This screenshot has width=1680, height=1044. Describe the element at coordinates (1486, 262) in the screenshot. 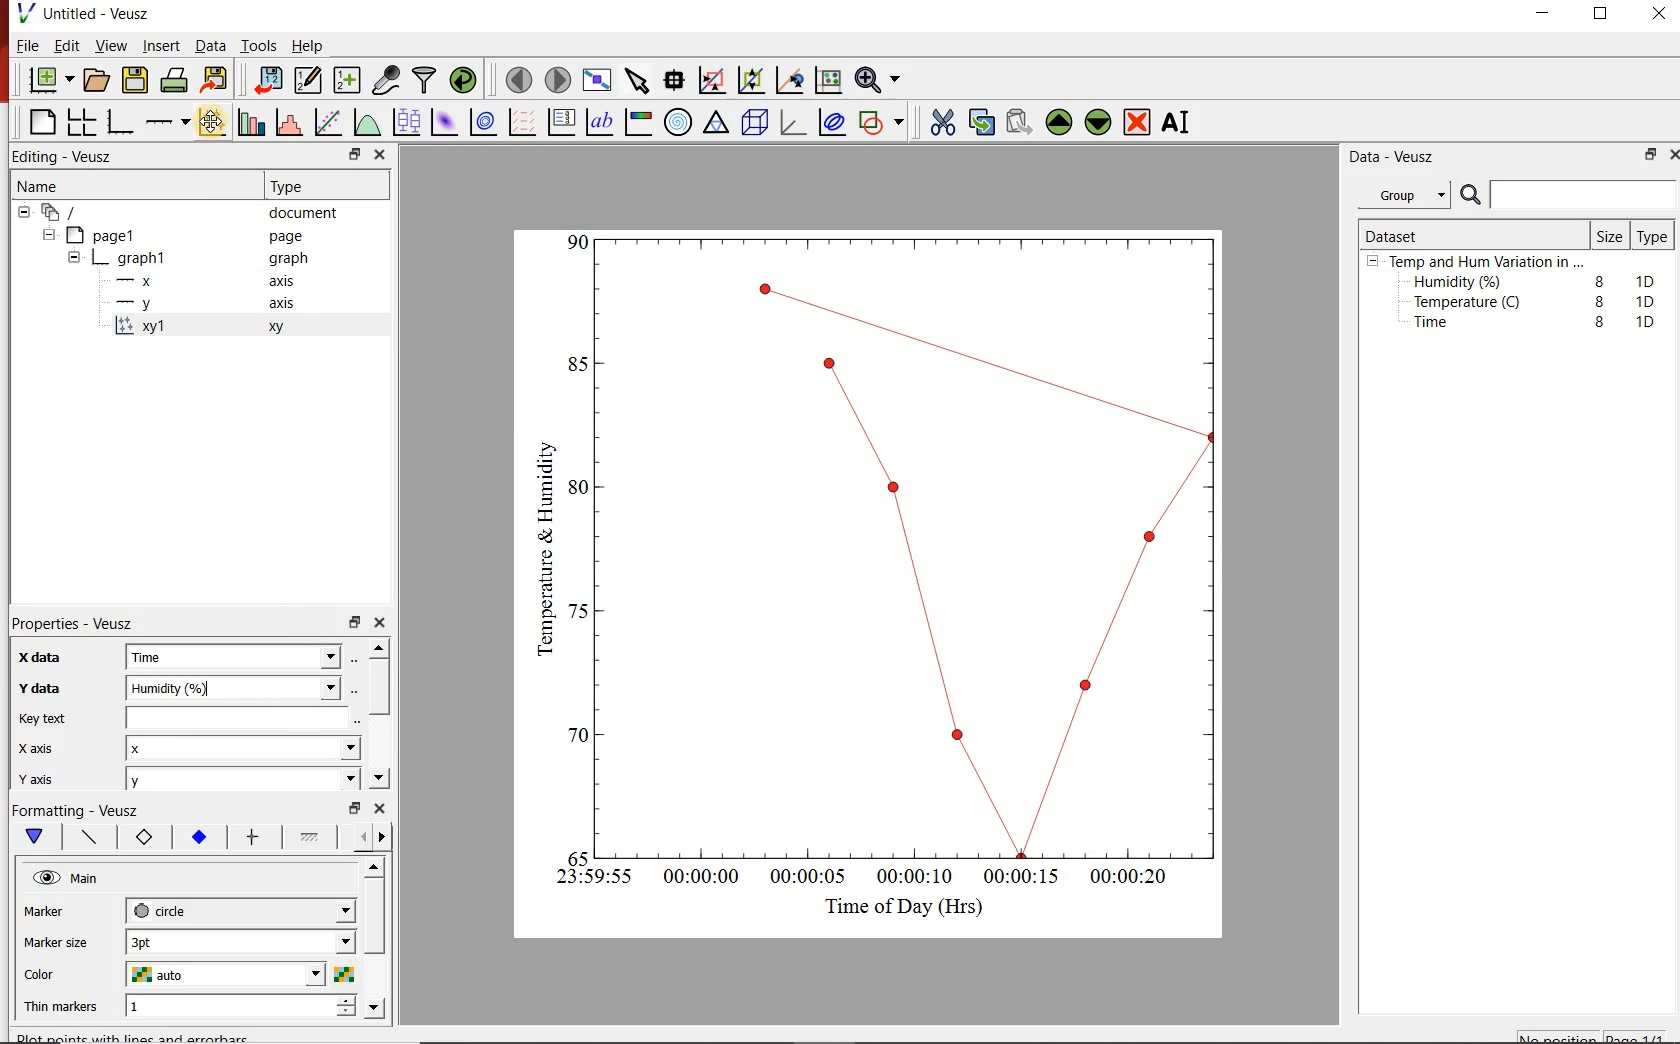

I see `Temp and Hum Variation in ...` at that location.